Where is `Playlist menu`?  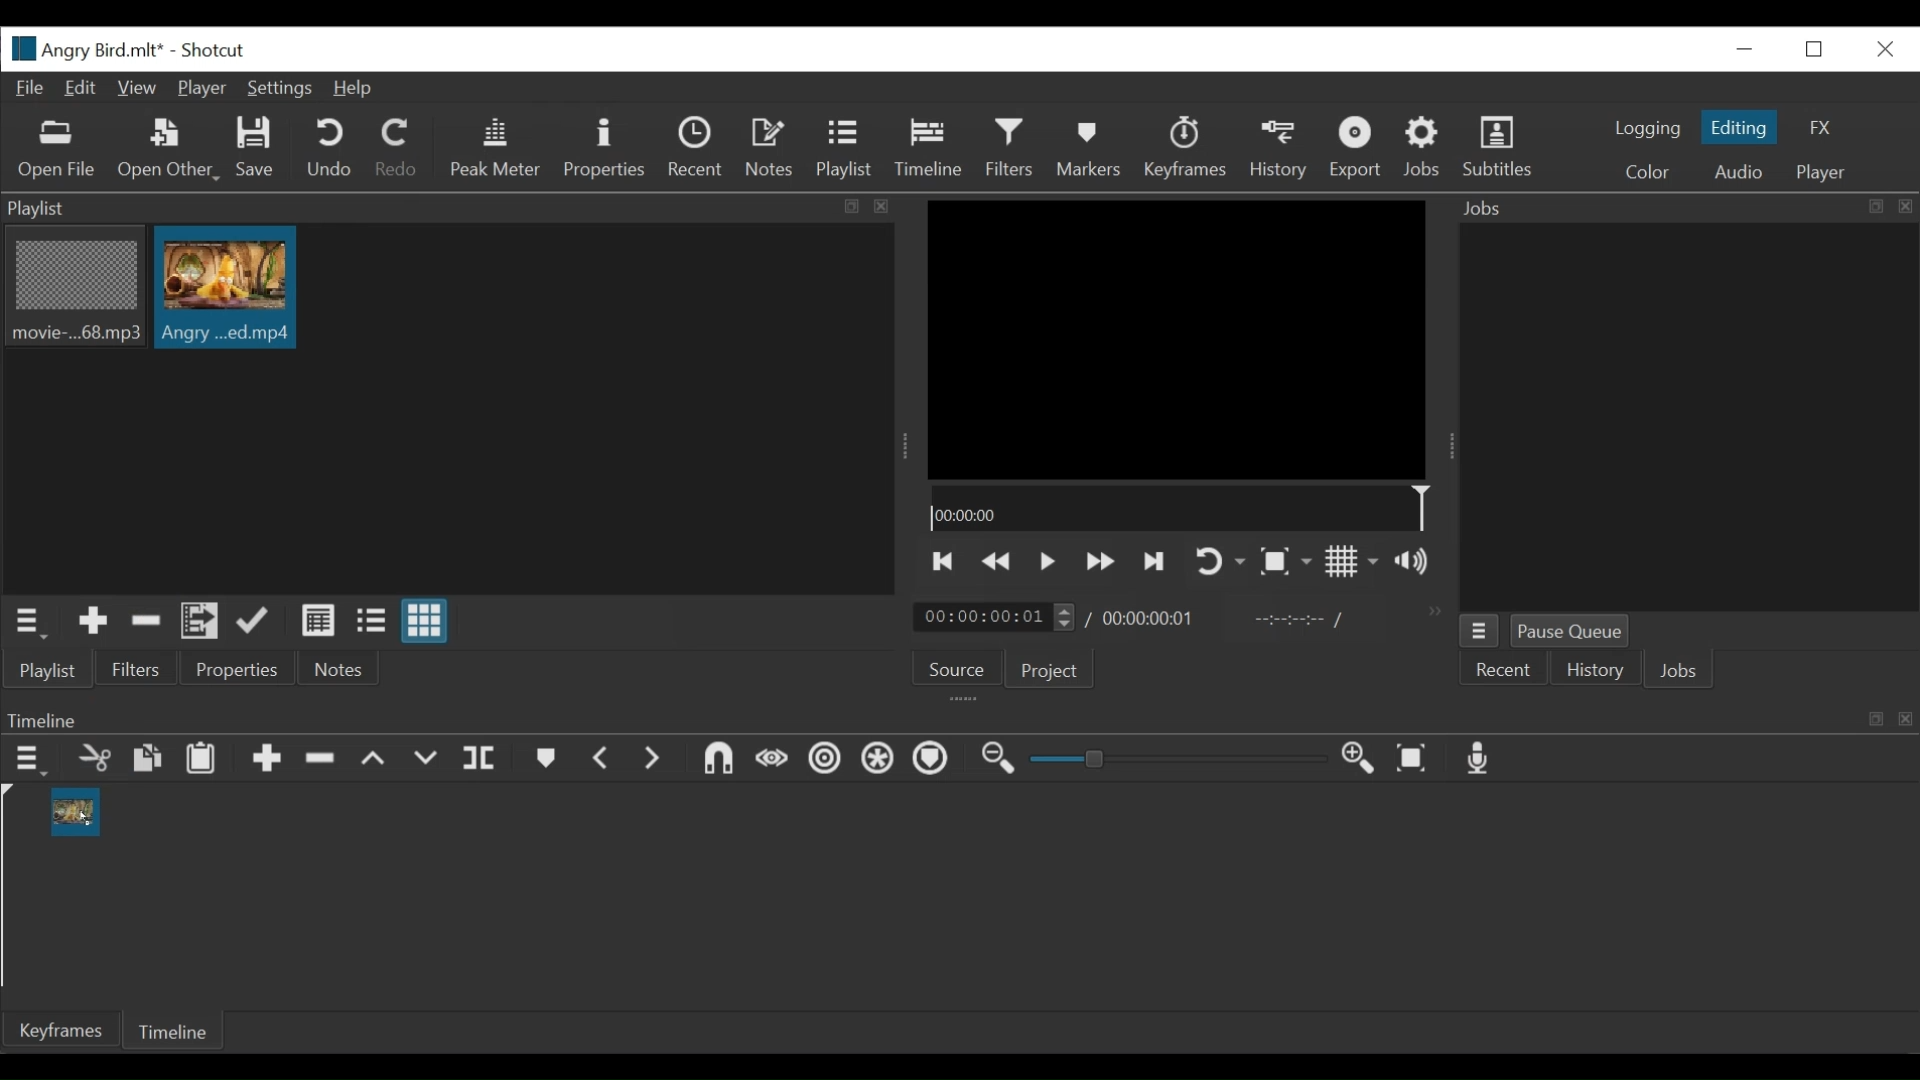 Playlist menu is located at coordinates (31, 624).